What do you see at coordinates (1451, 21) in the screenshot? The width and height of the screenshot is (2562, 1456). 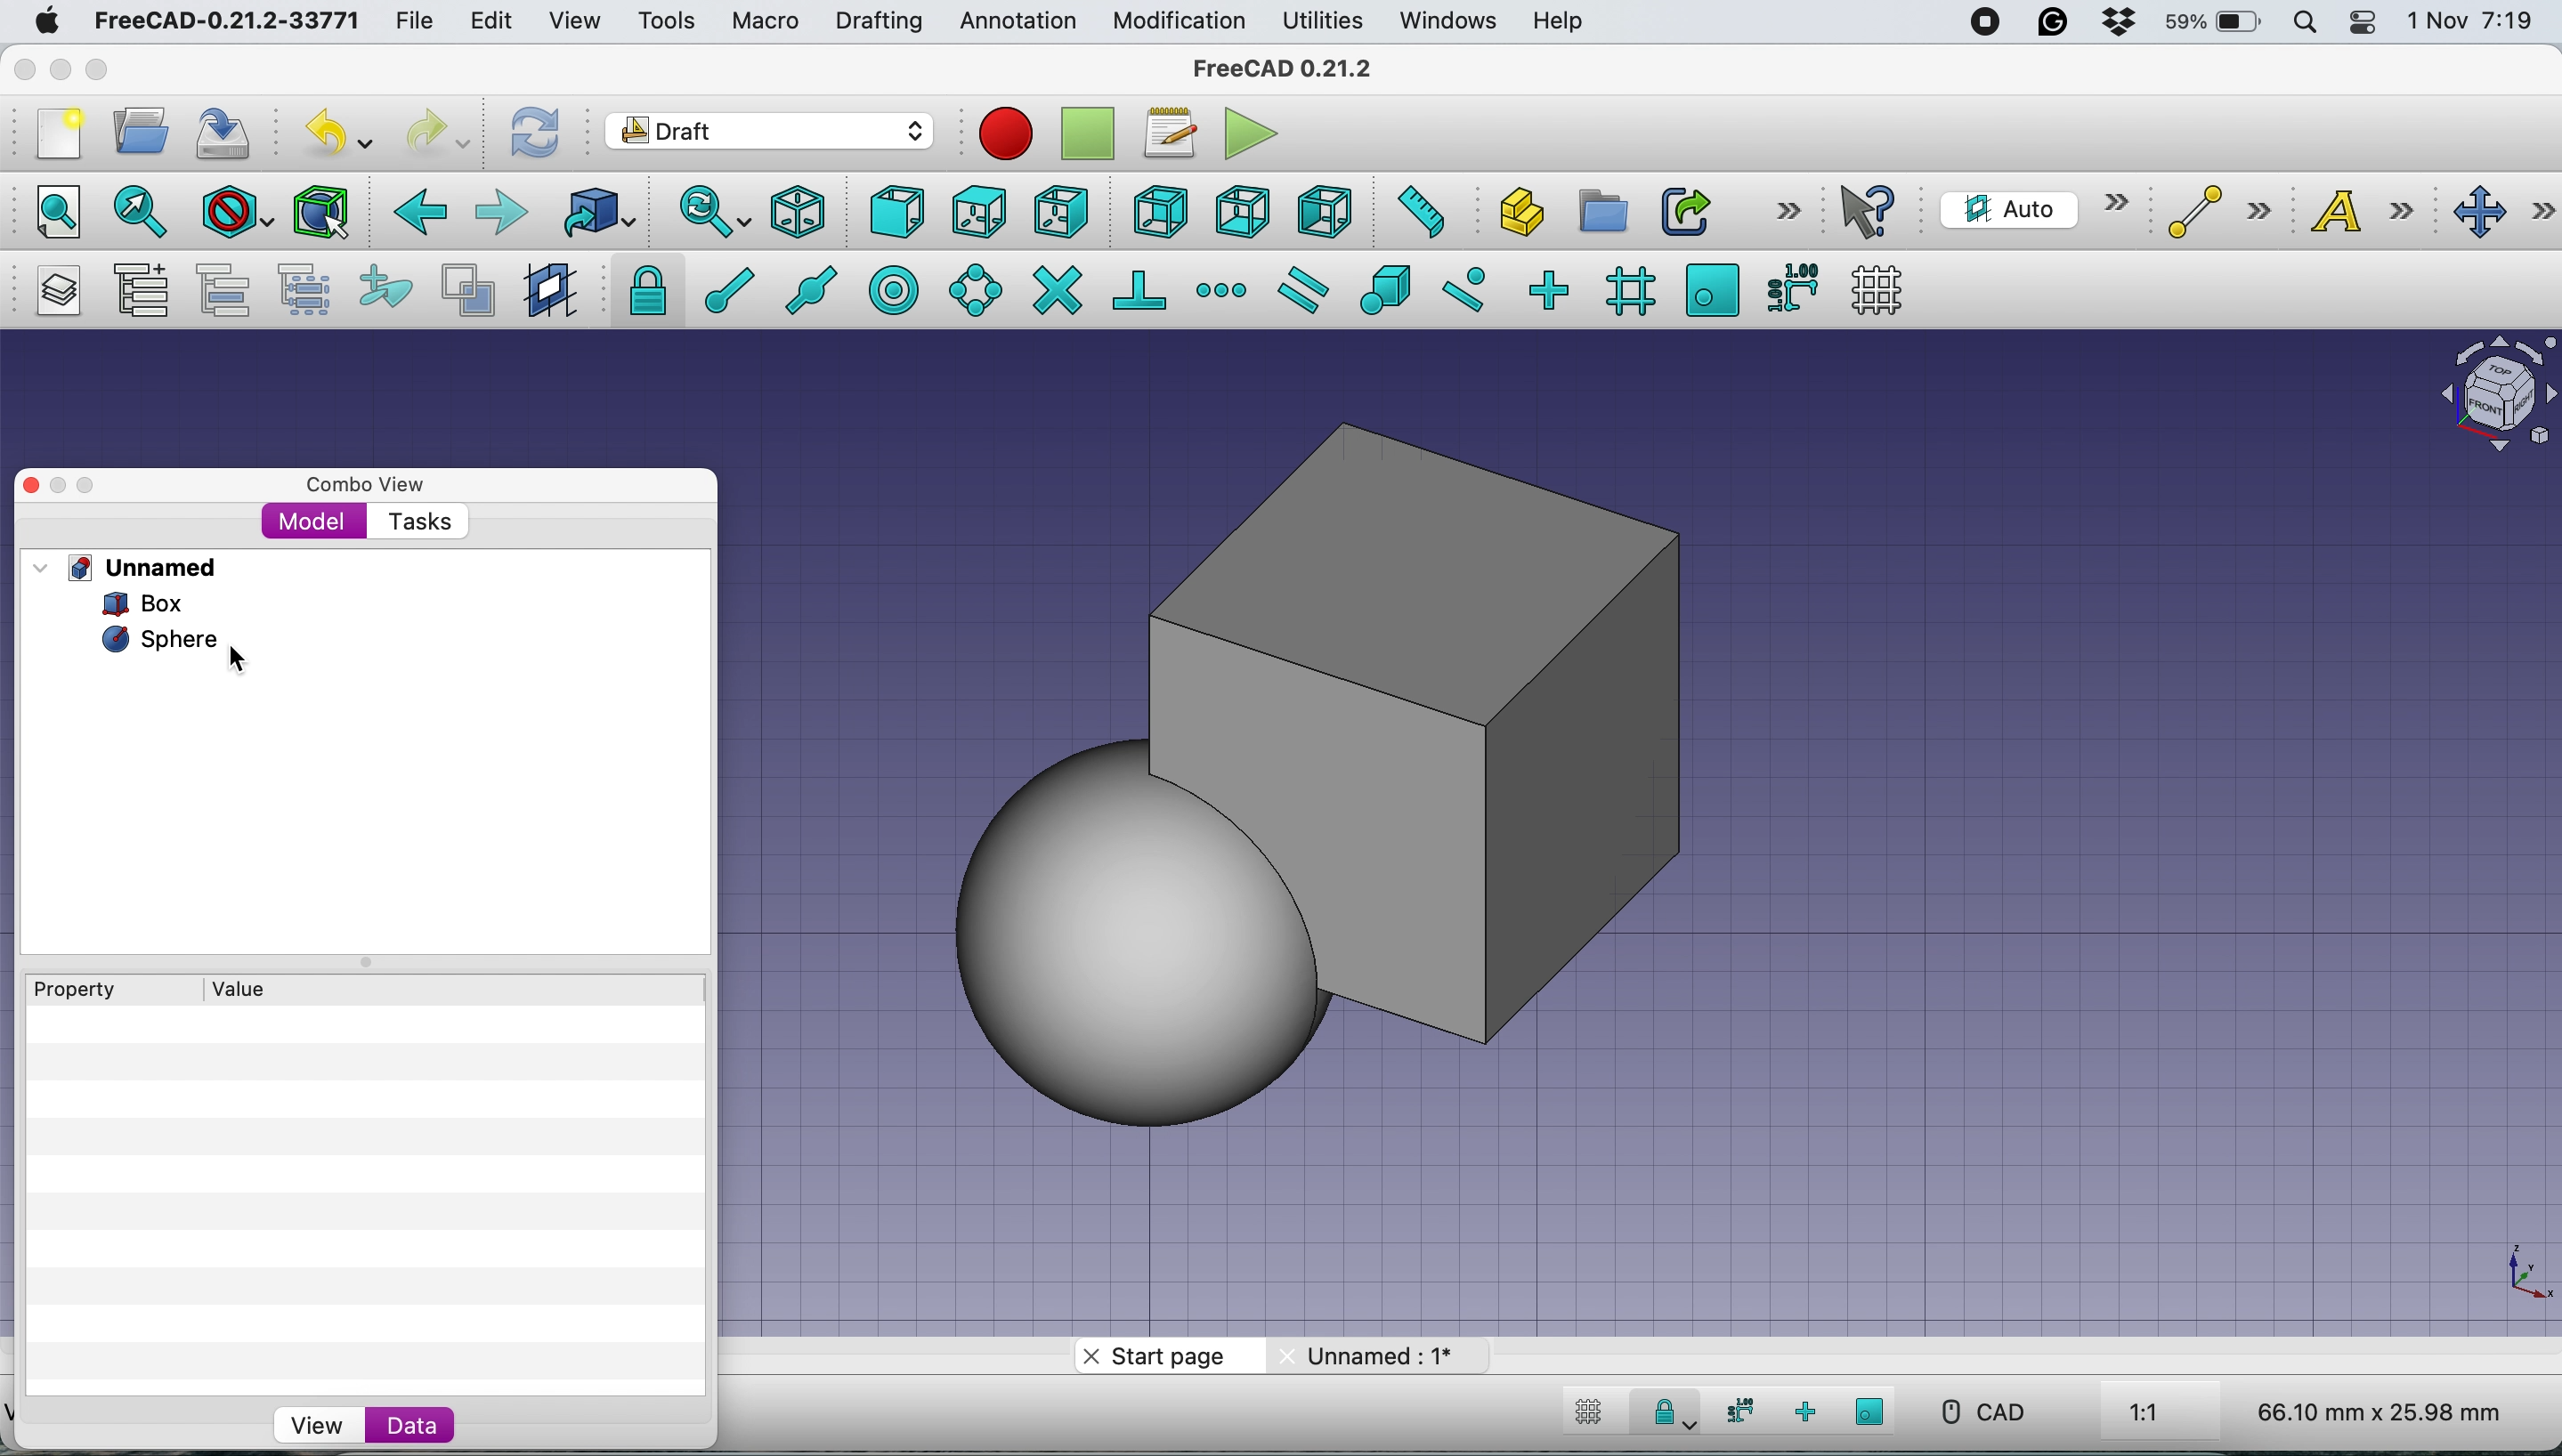 I see `windows` at bounding box center [1451, 21].